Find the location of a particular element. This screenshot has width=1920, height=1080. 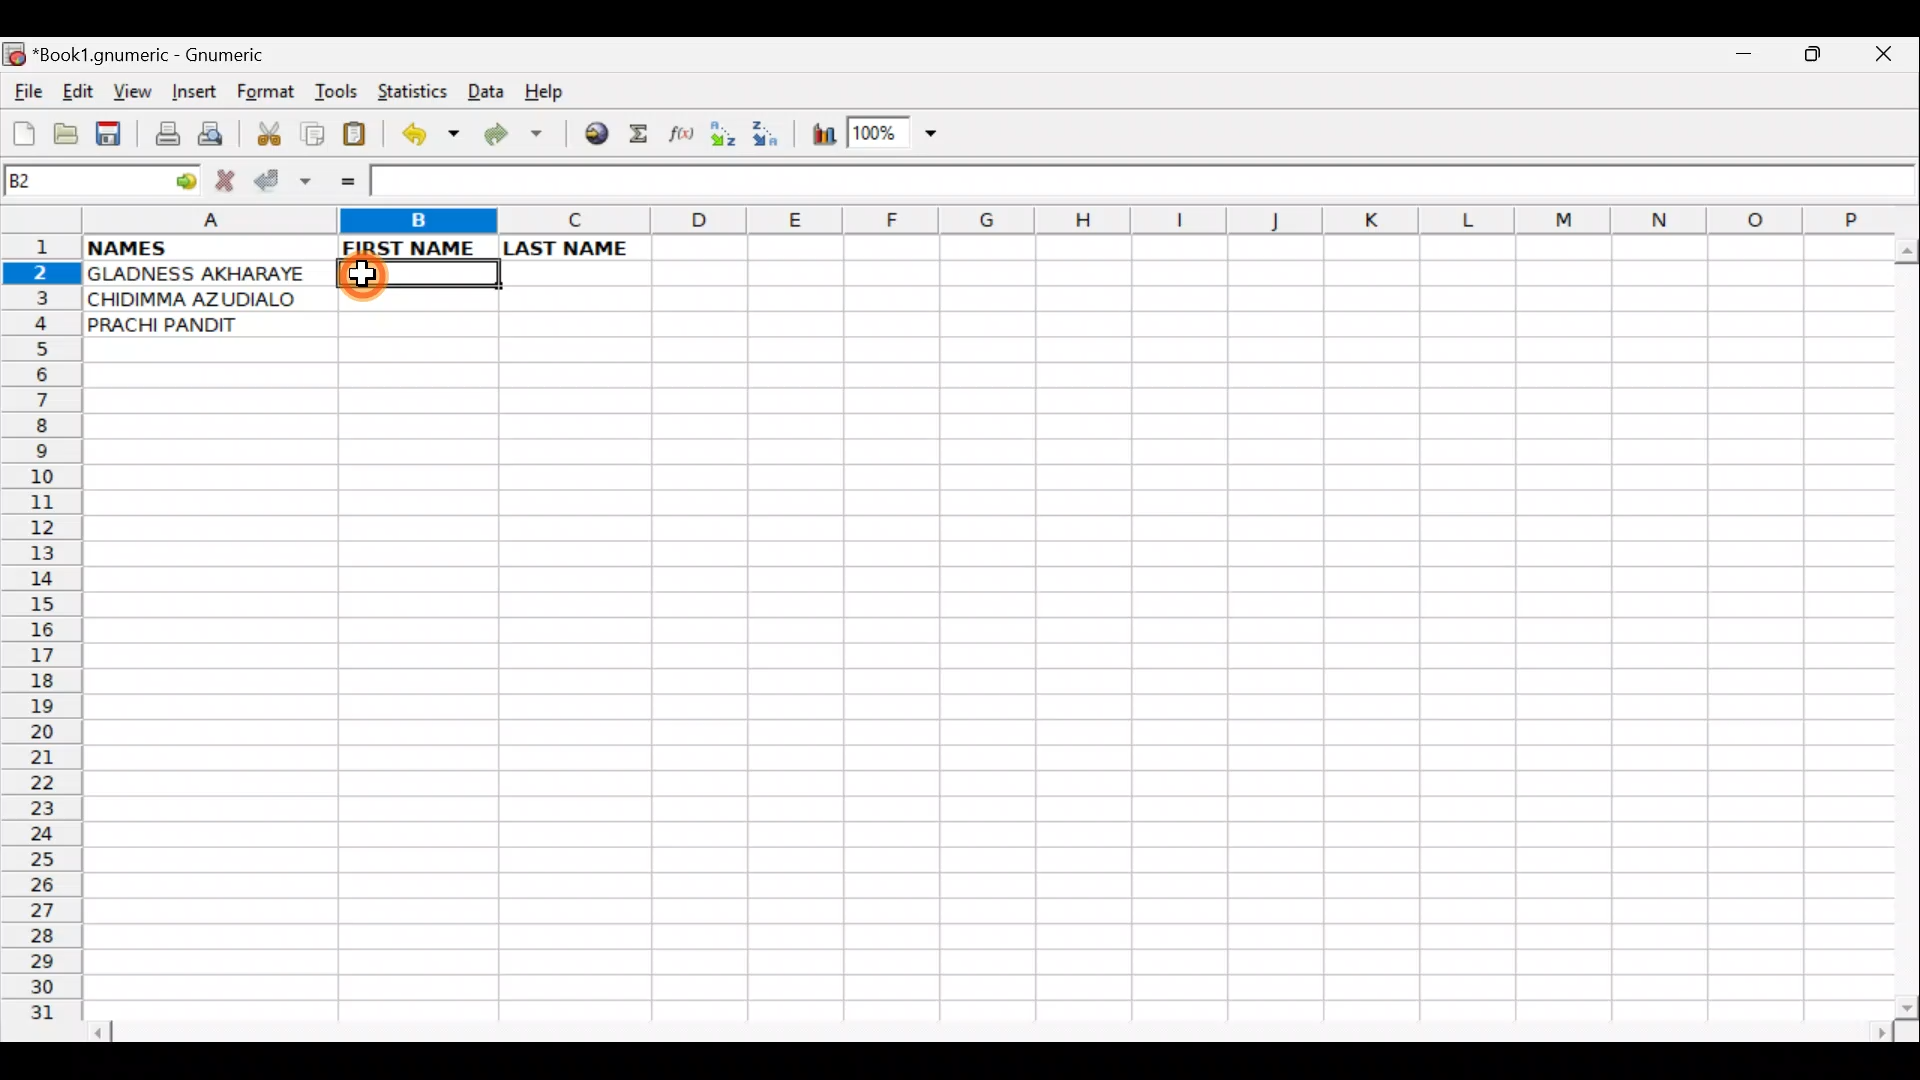

Scroll bar is located at coordinates (1902, 624).